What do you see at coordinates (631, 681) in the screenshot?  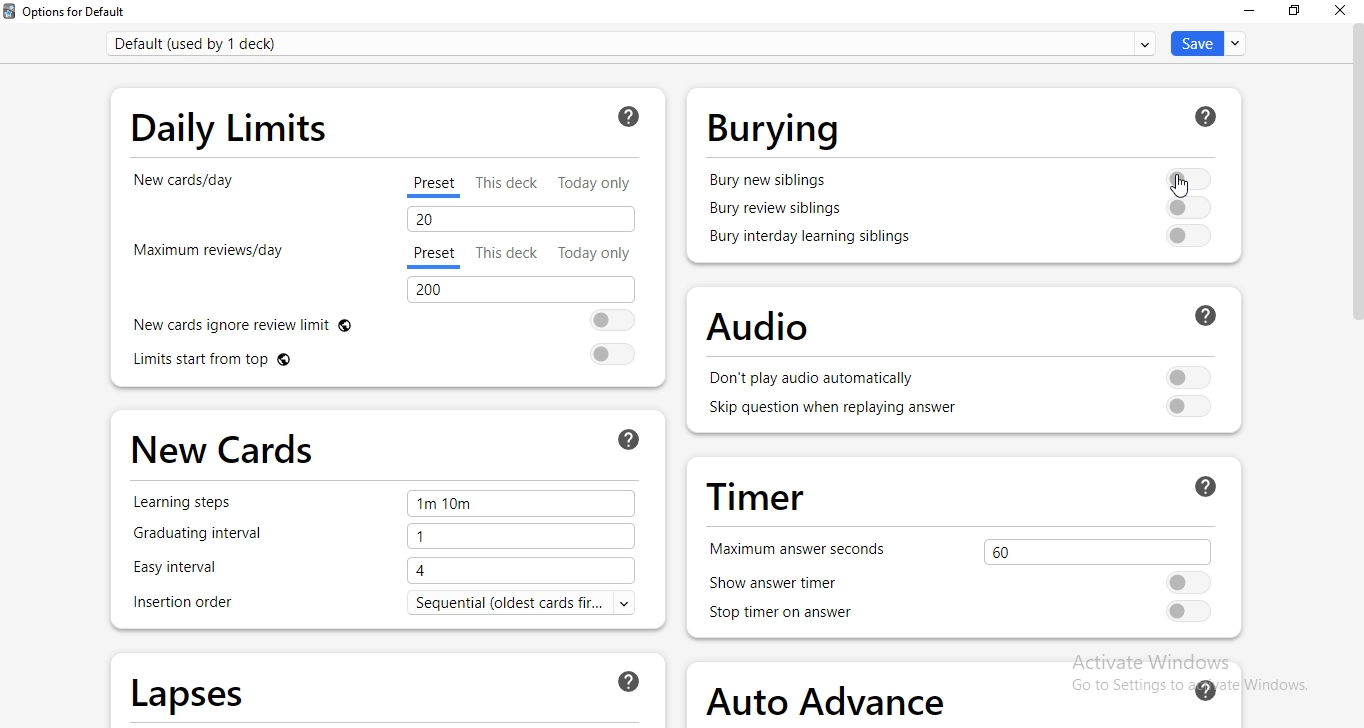 I see `ask` at bounding box center [631, 681].